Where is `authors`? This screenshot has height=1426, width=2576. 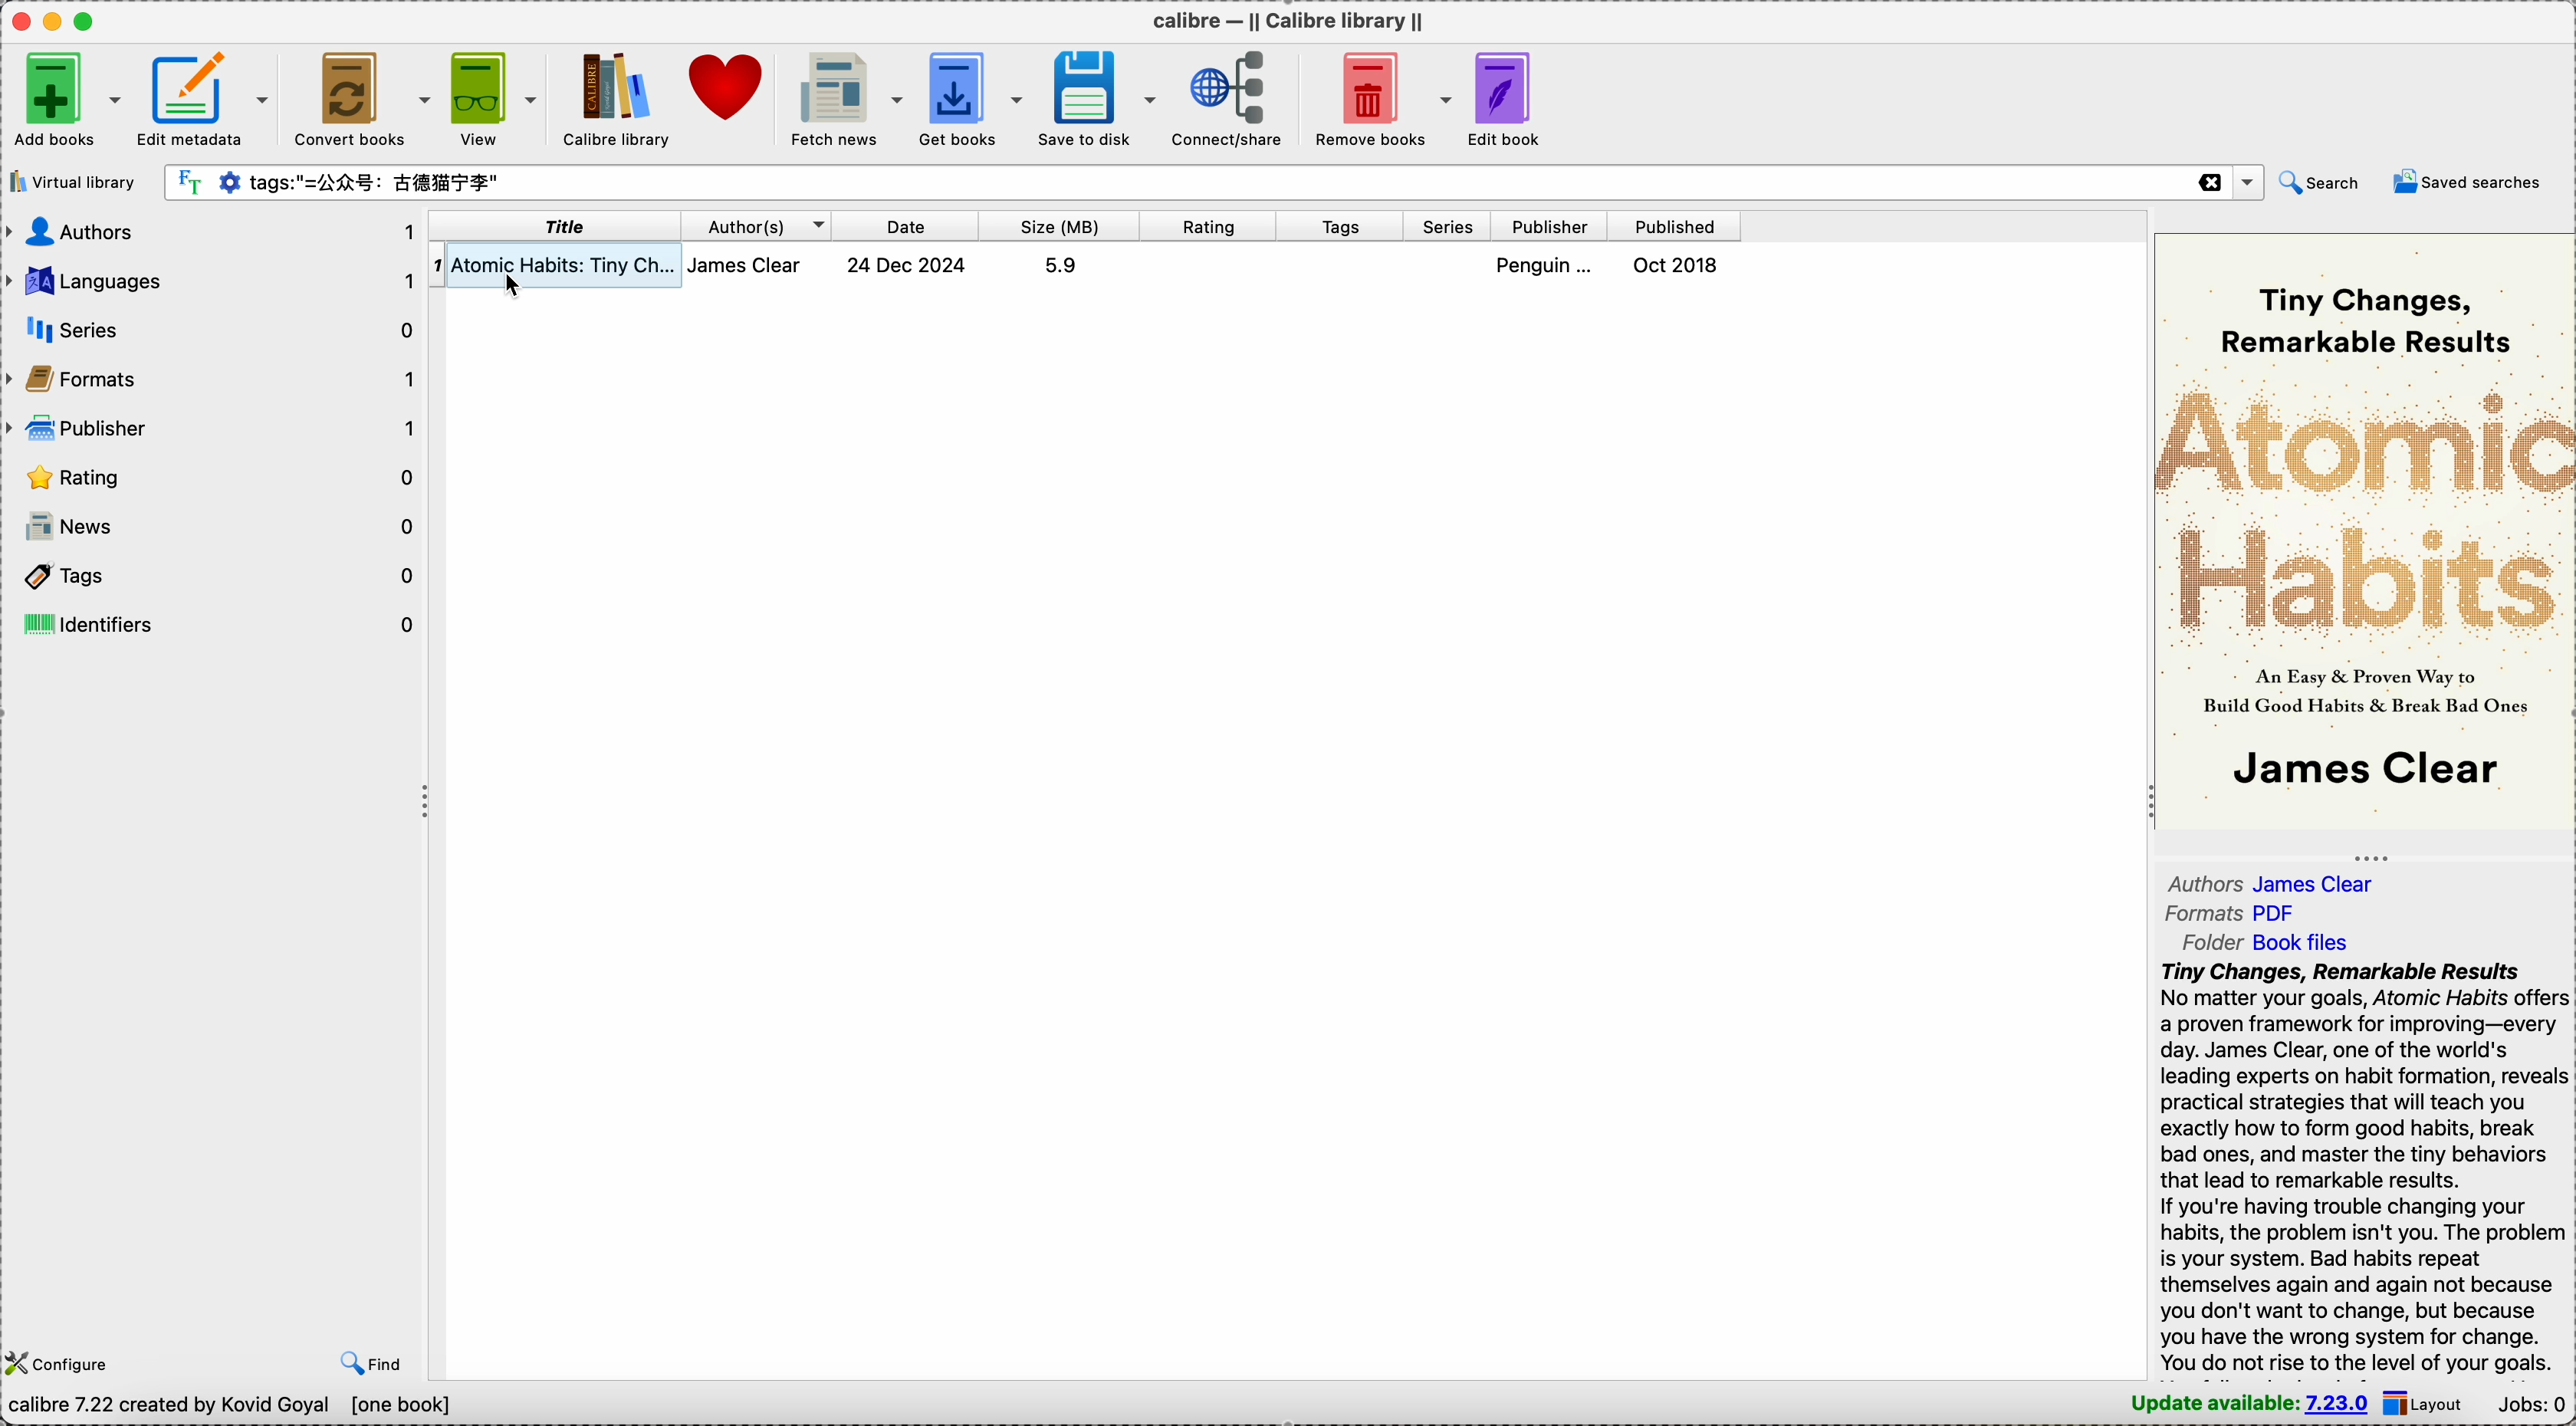
authors is located at coordinates (213, 233).